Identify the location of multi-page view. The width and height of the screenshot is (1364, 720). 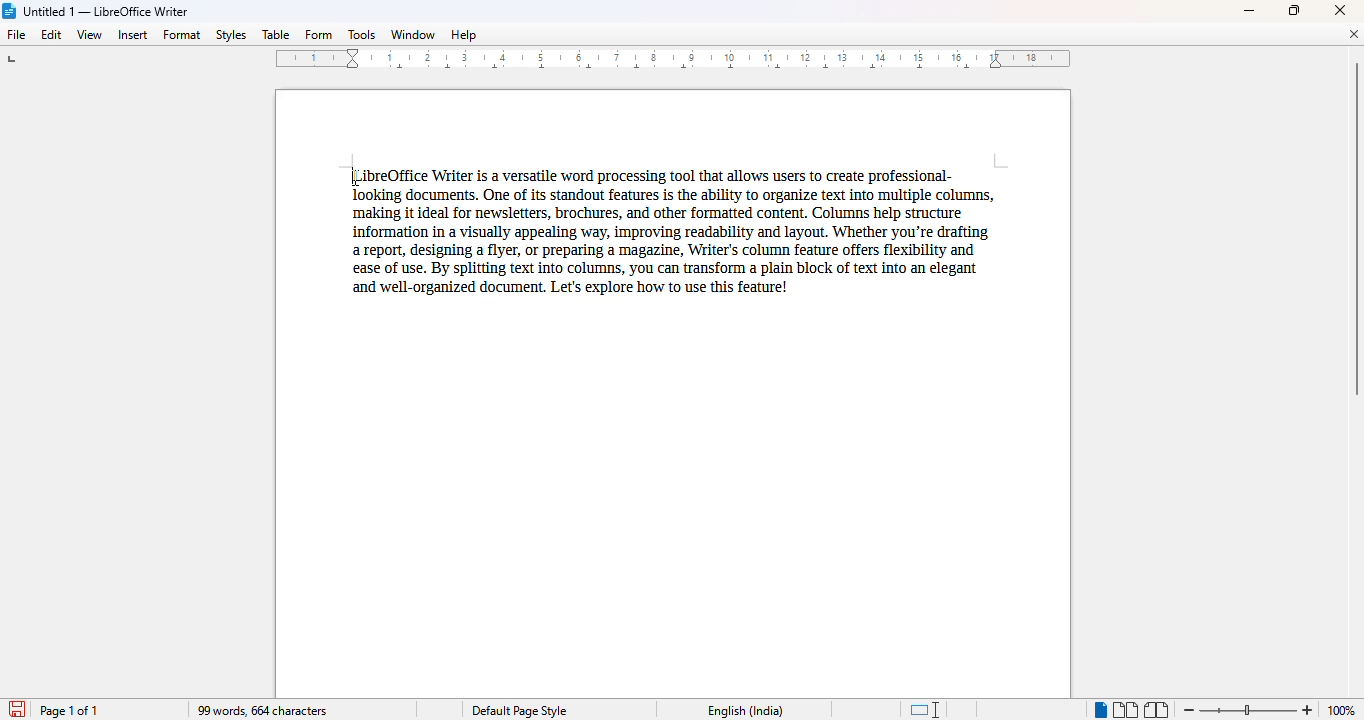
(1126, 710).